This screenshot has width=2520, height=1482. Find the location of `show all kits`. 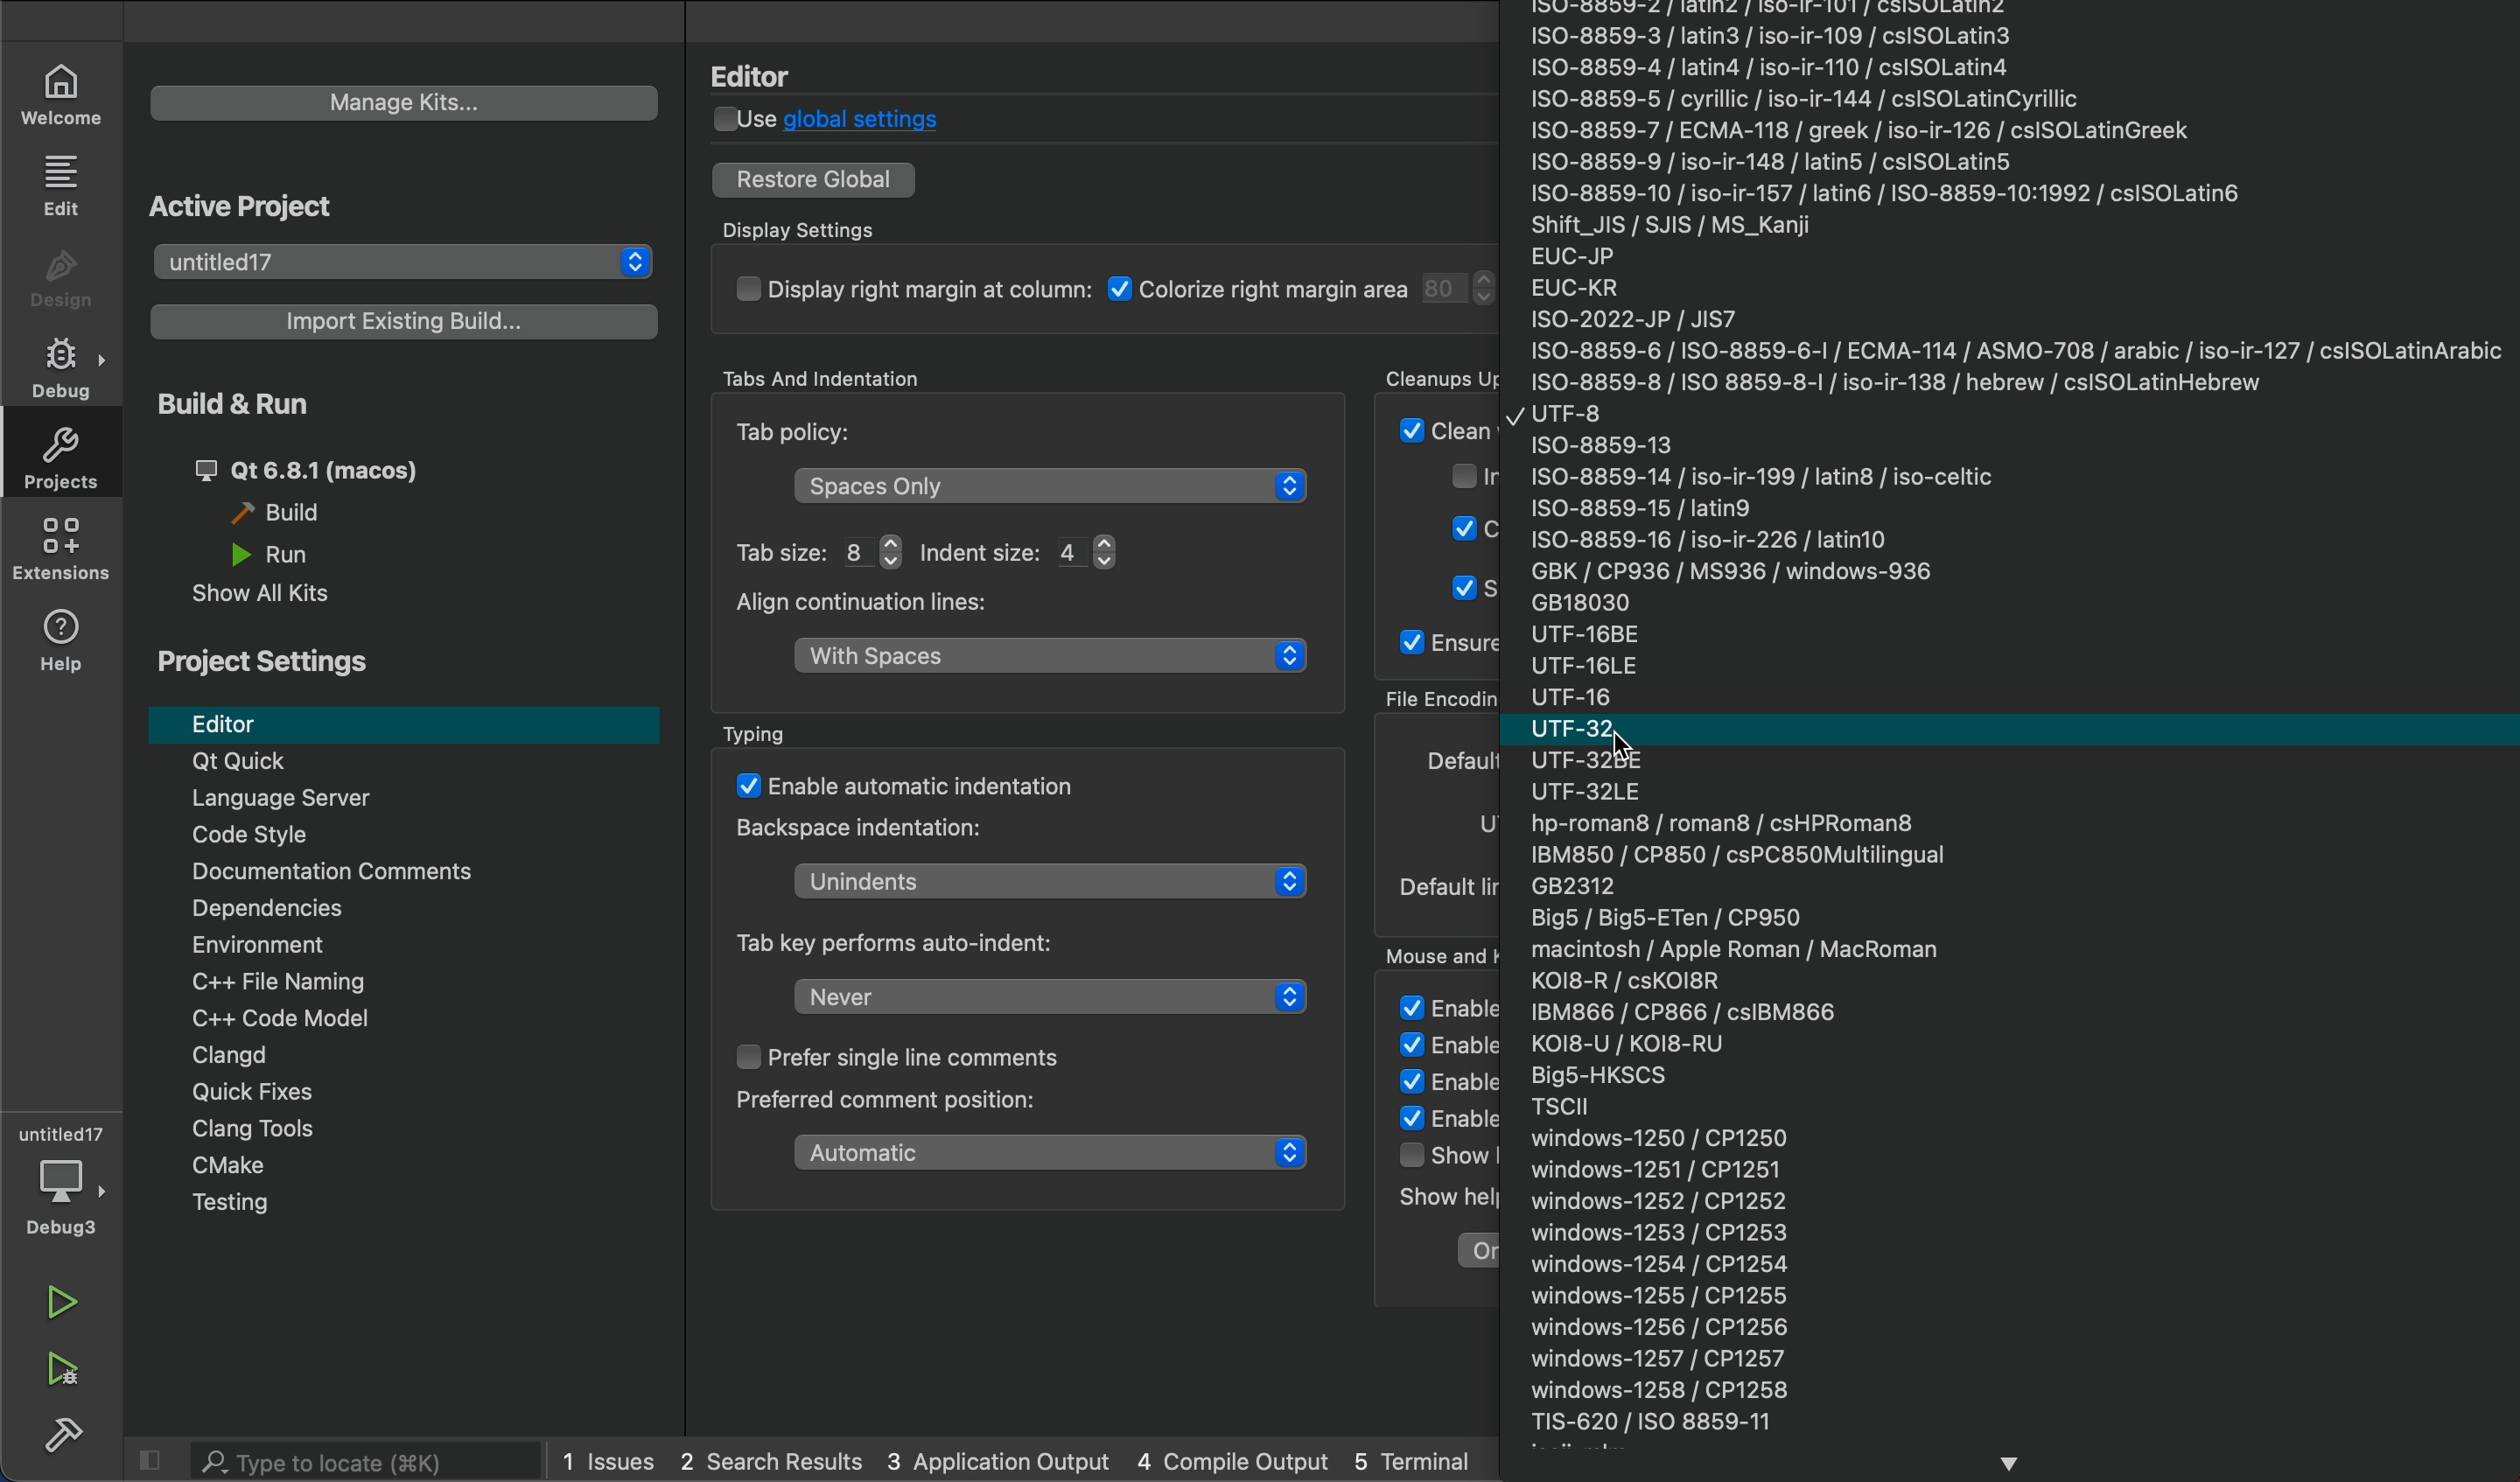

show all kits is located at coordinates (267, 599).